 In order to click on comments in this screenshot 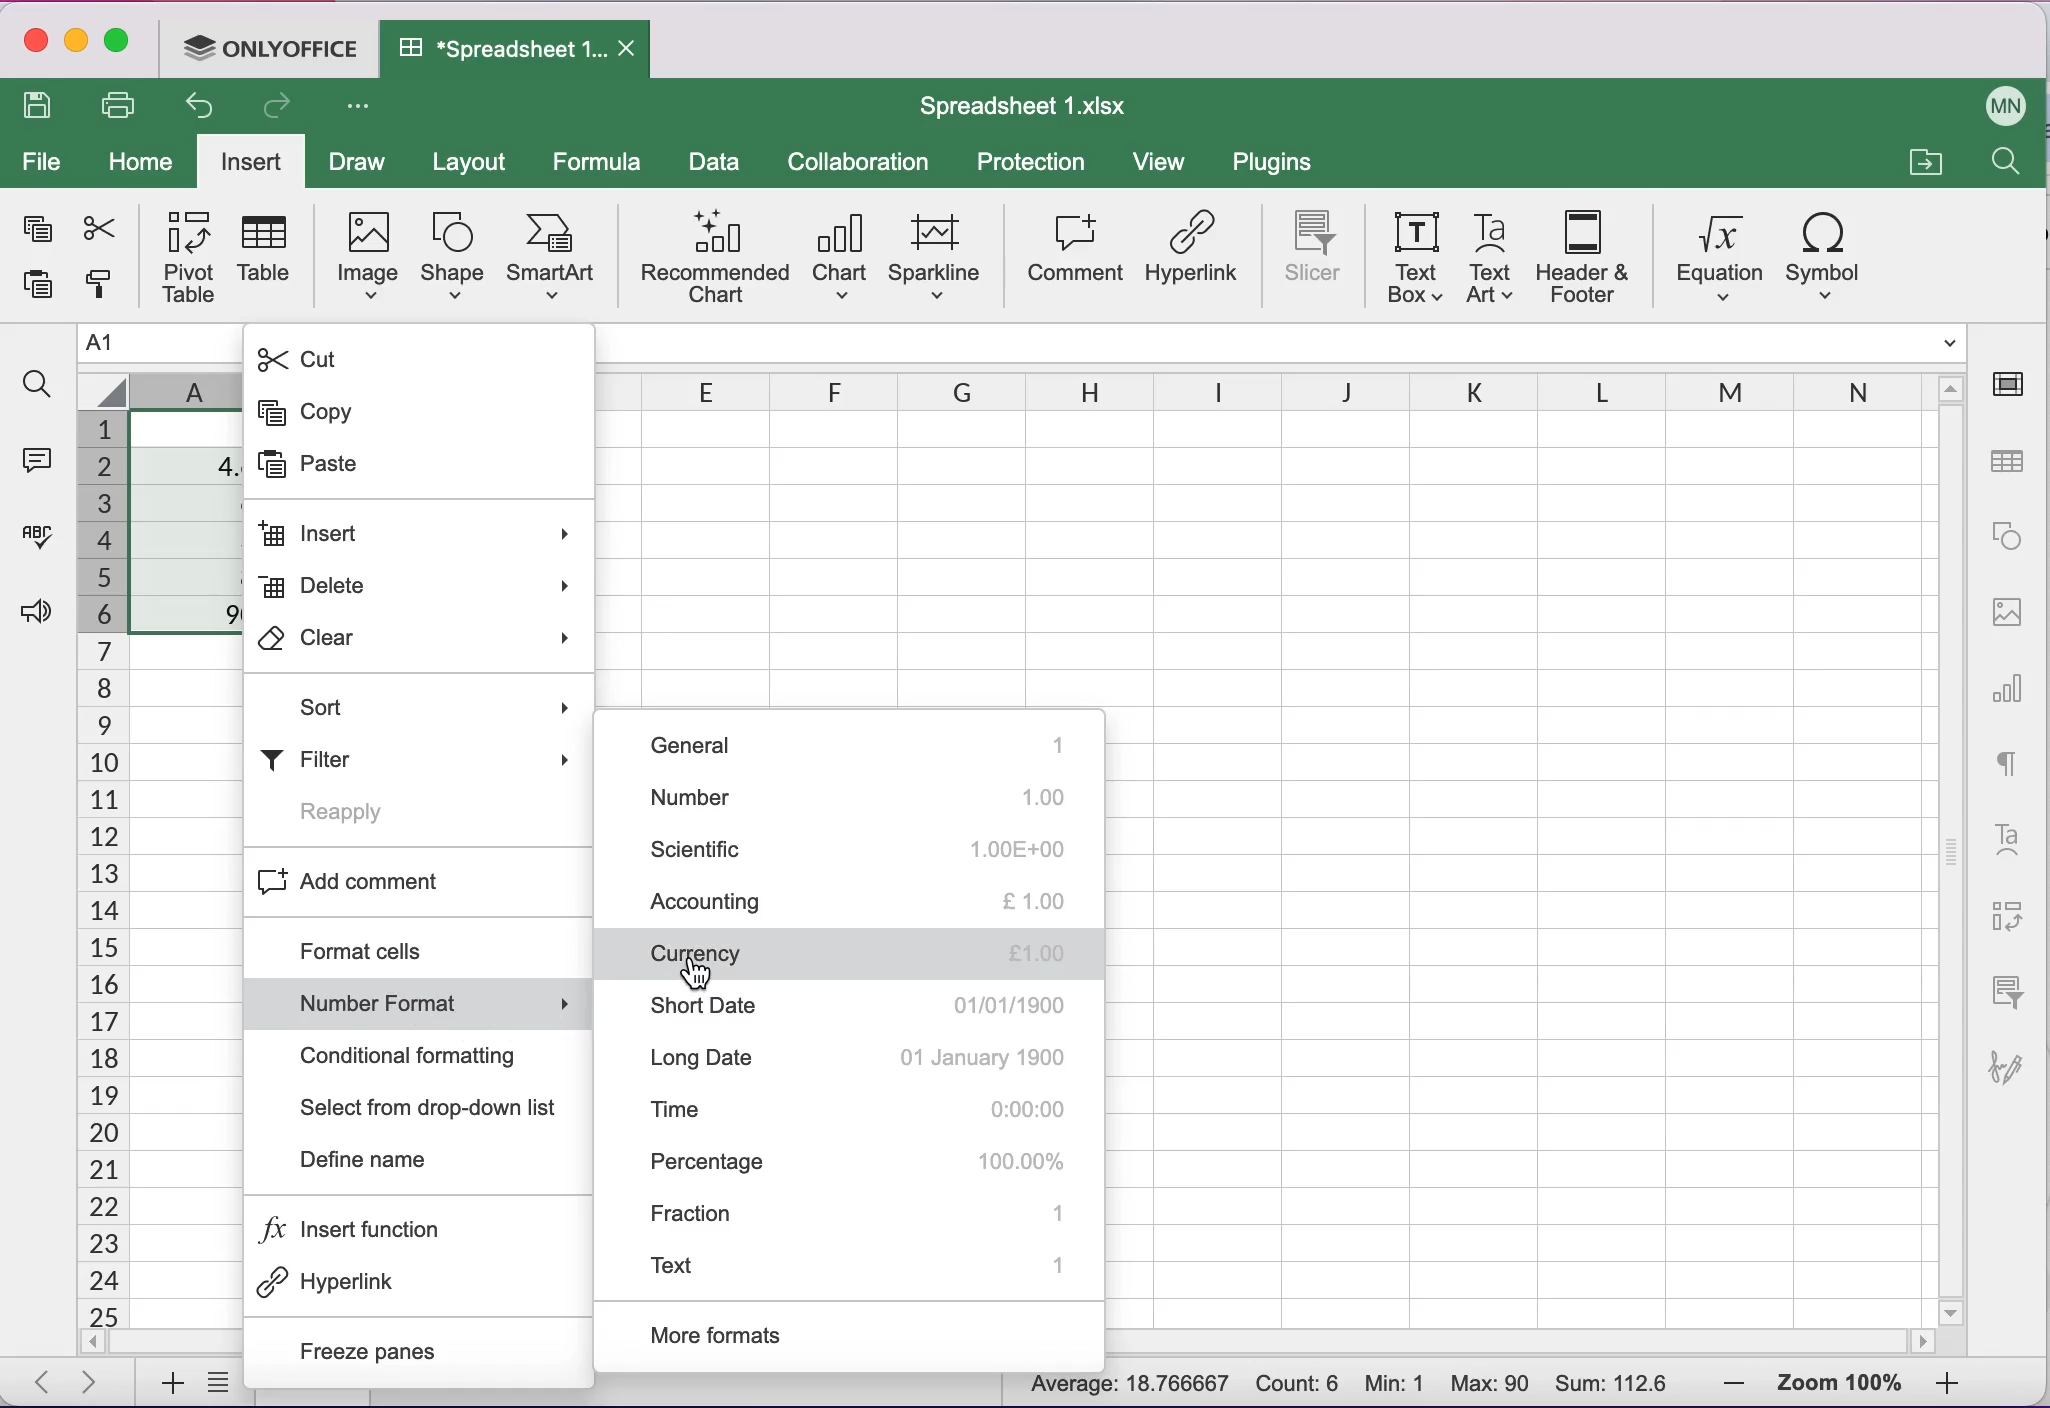, I will do `click(38, 462)`.